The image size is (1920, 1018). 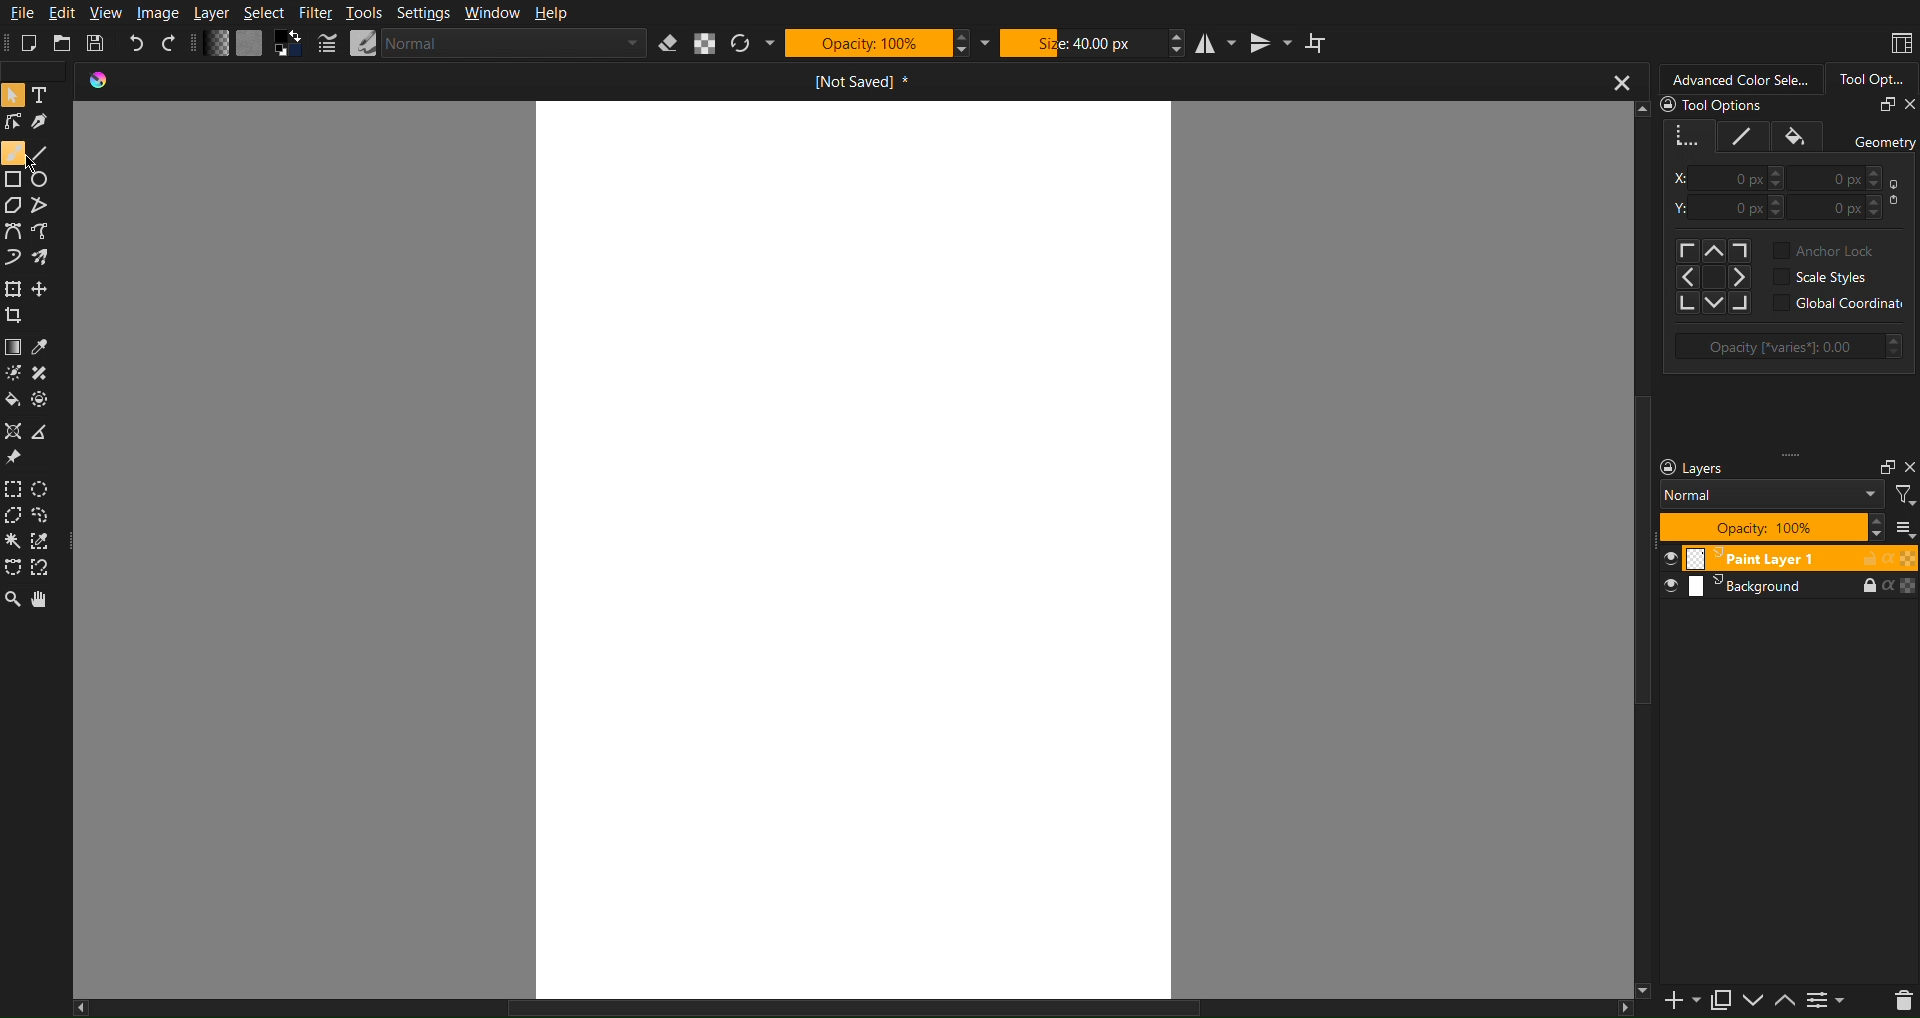 What do you see at coordinates (49, 233) in the screenshot?
I see `Bezier Curve` at bounding box center [49, 233].